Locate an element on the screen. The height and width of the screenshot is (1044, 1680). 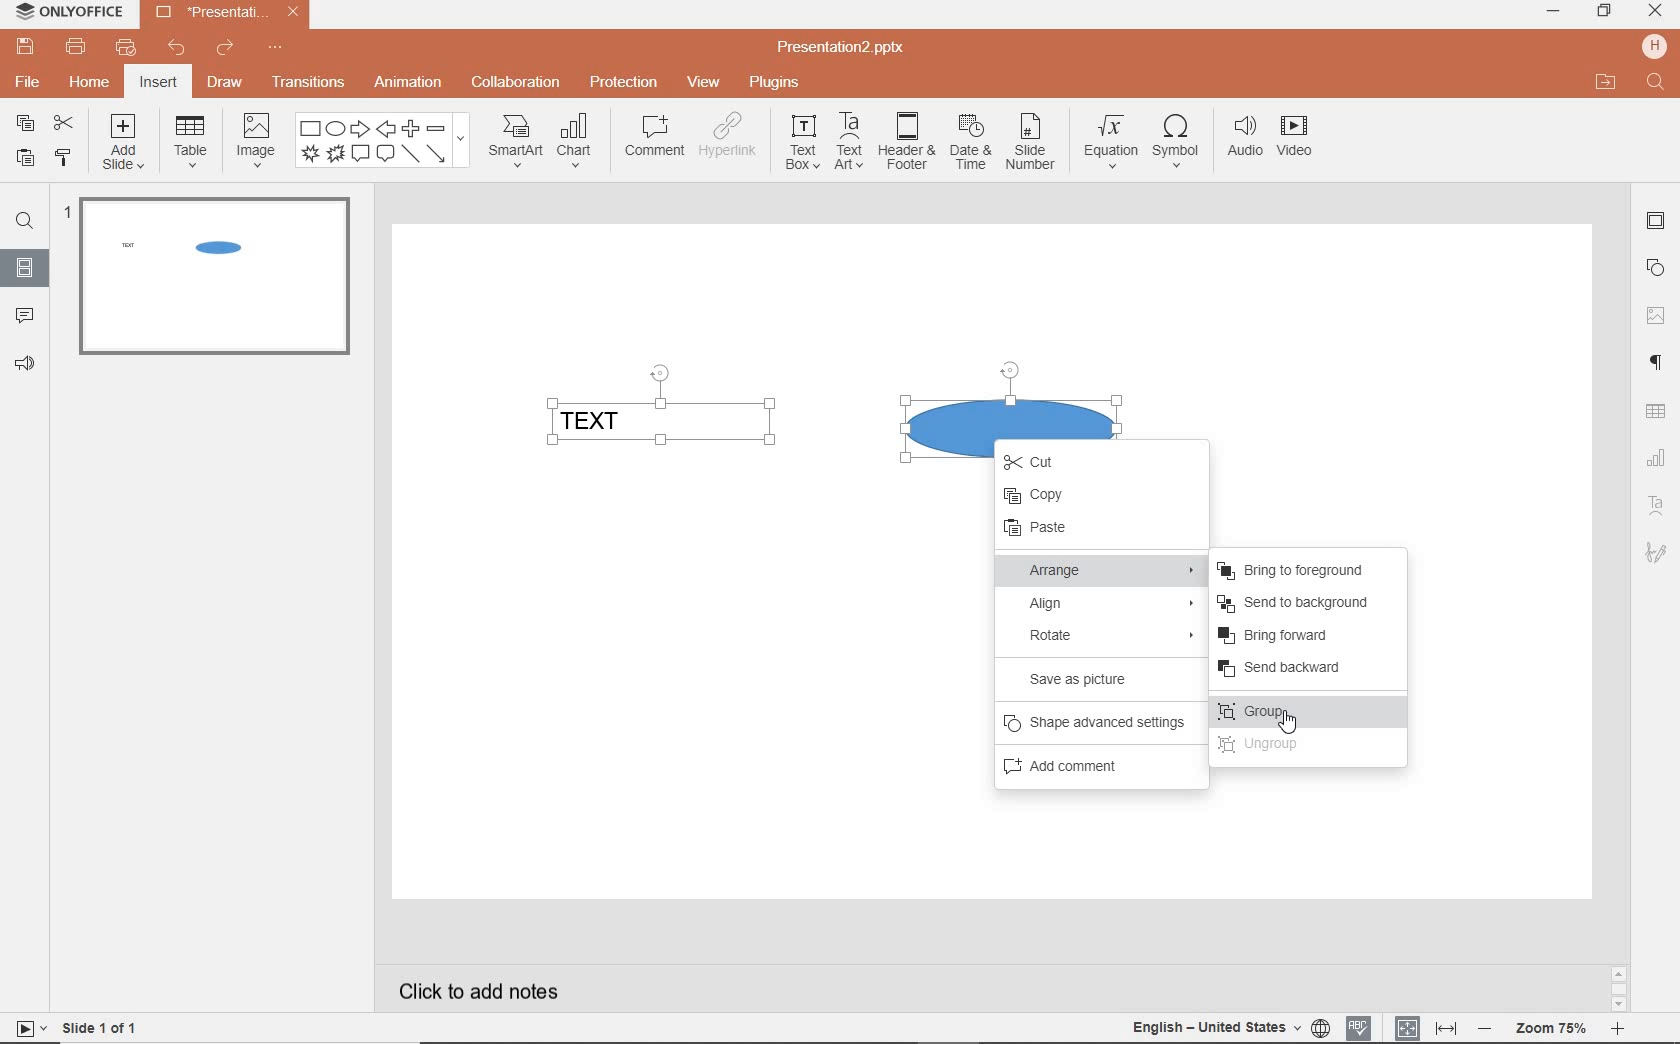
COMMENTS is located at coordinates (23, 311).